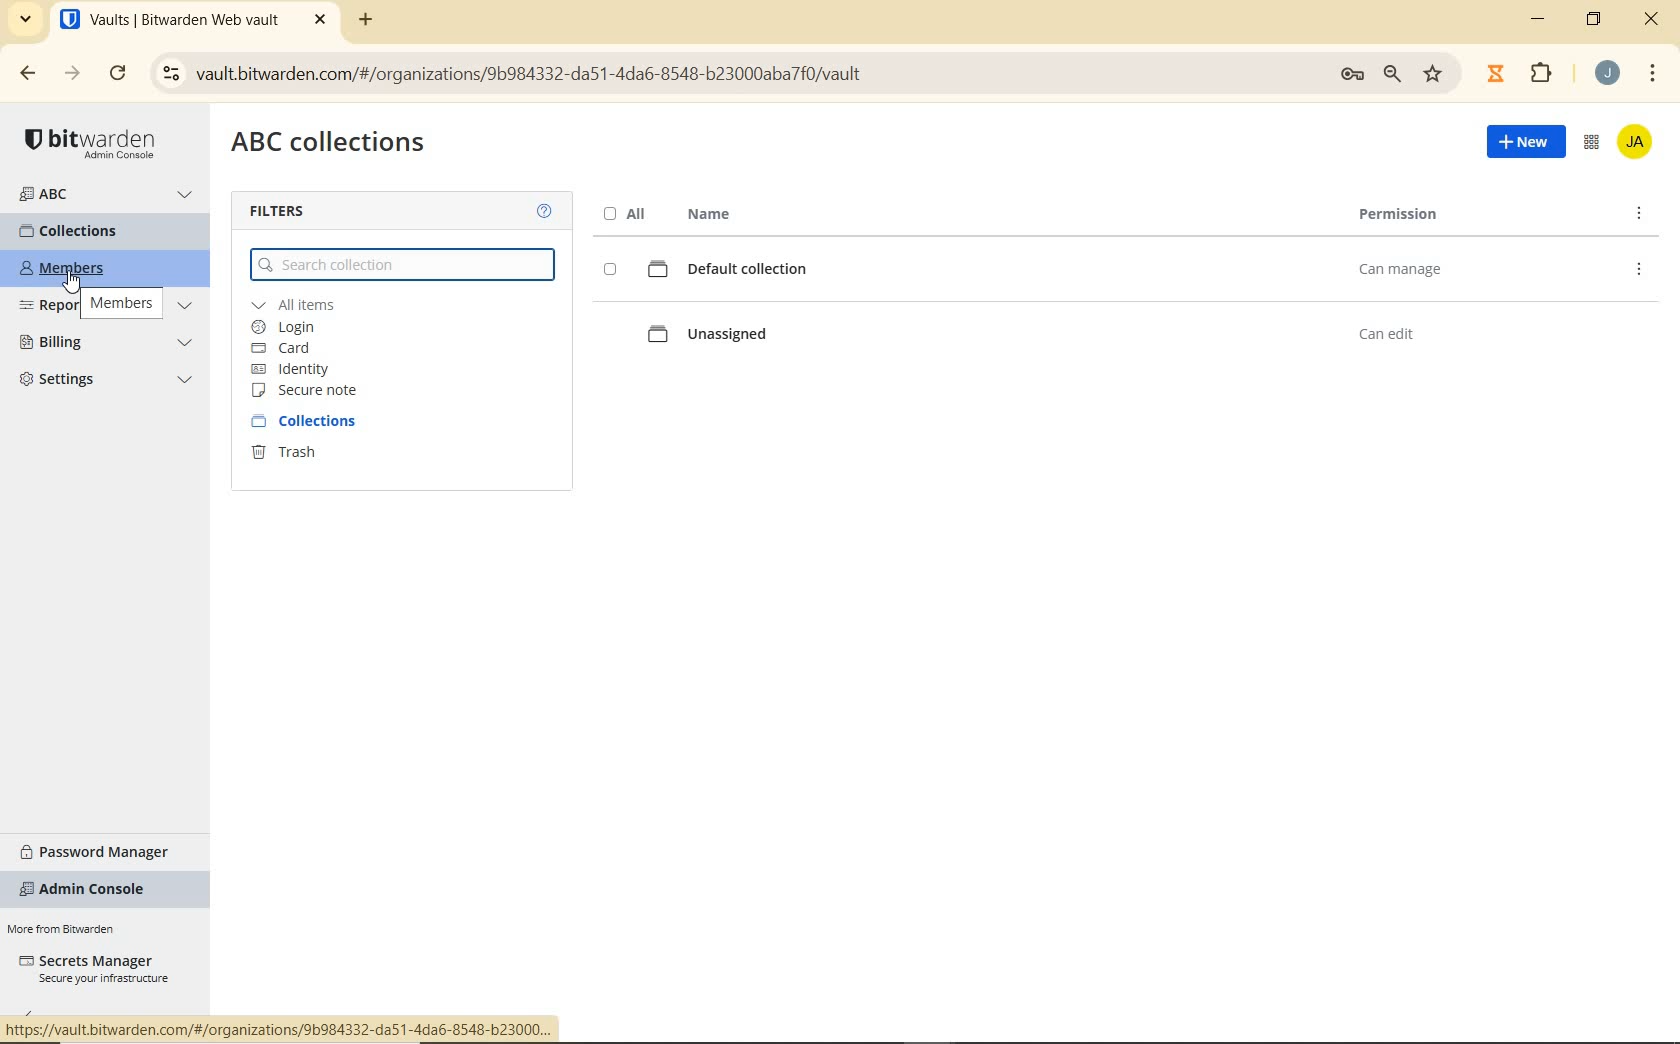 Image resolution: width=1680 pixels, height=1044 pixels. I want to click on SECRETS MANAGER, so click(93, 969).